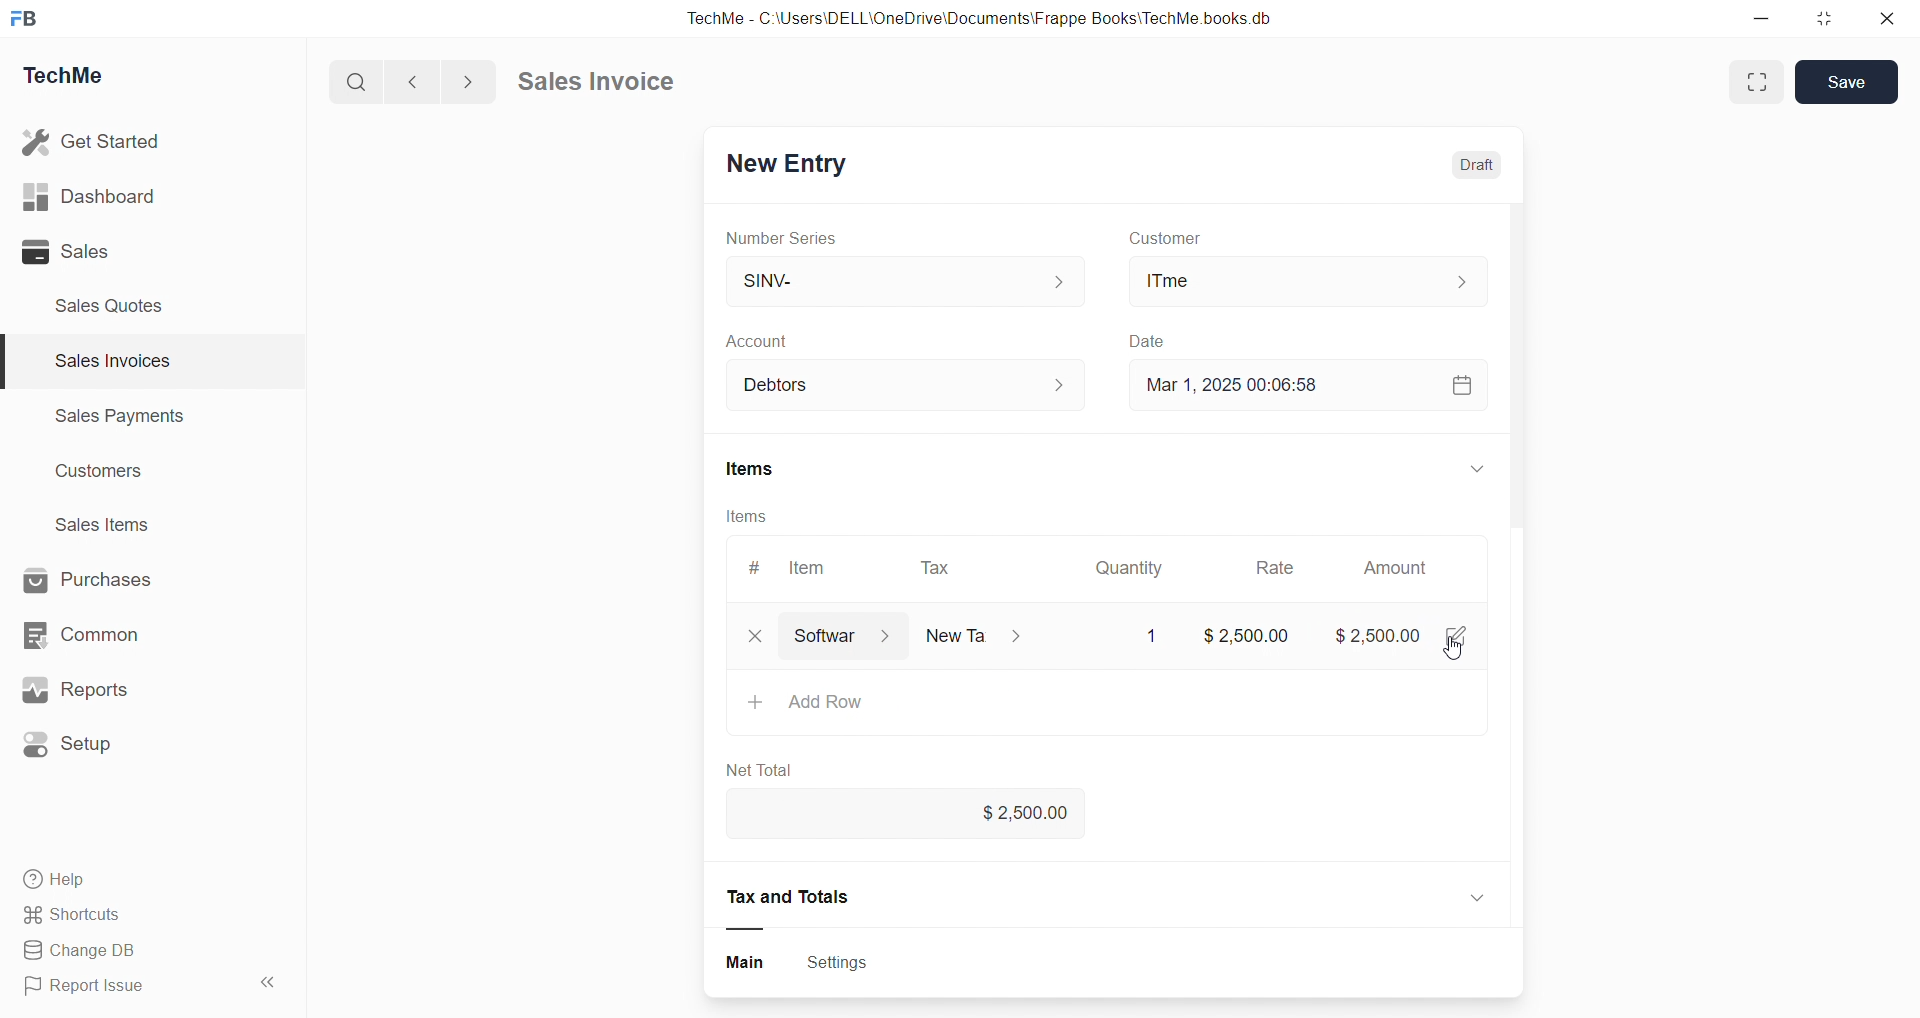 The image size is (1920, 1018). What do you see at coordinates (1460, 383) in the screenshot?
I see `Calendar` at bounding box center [1460, 383].